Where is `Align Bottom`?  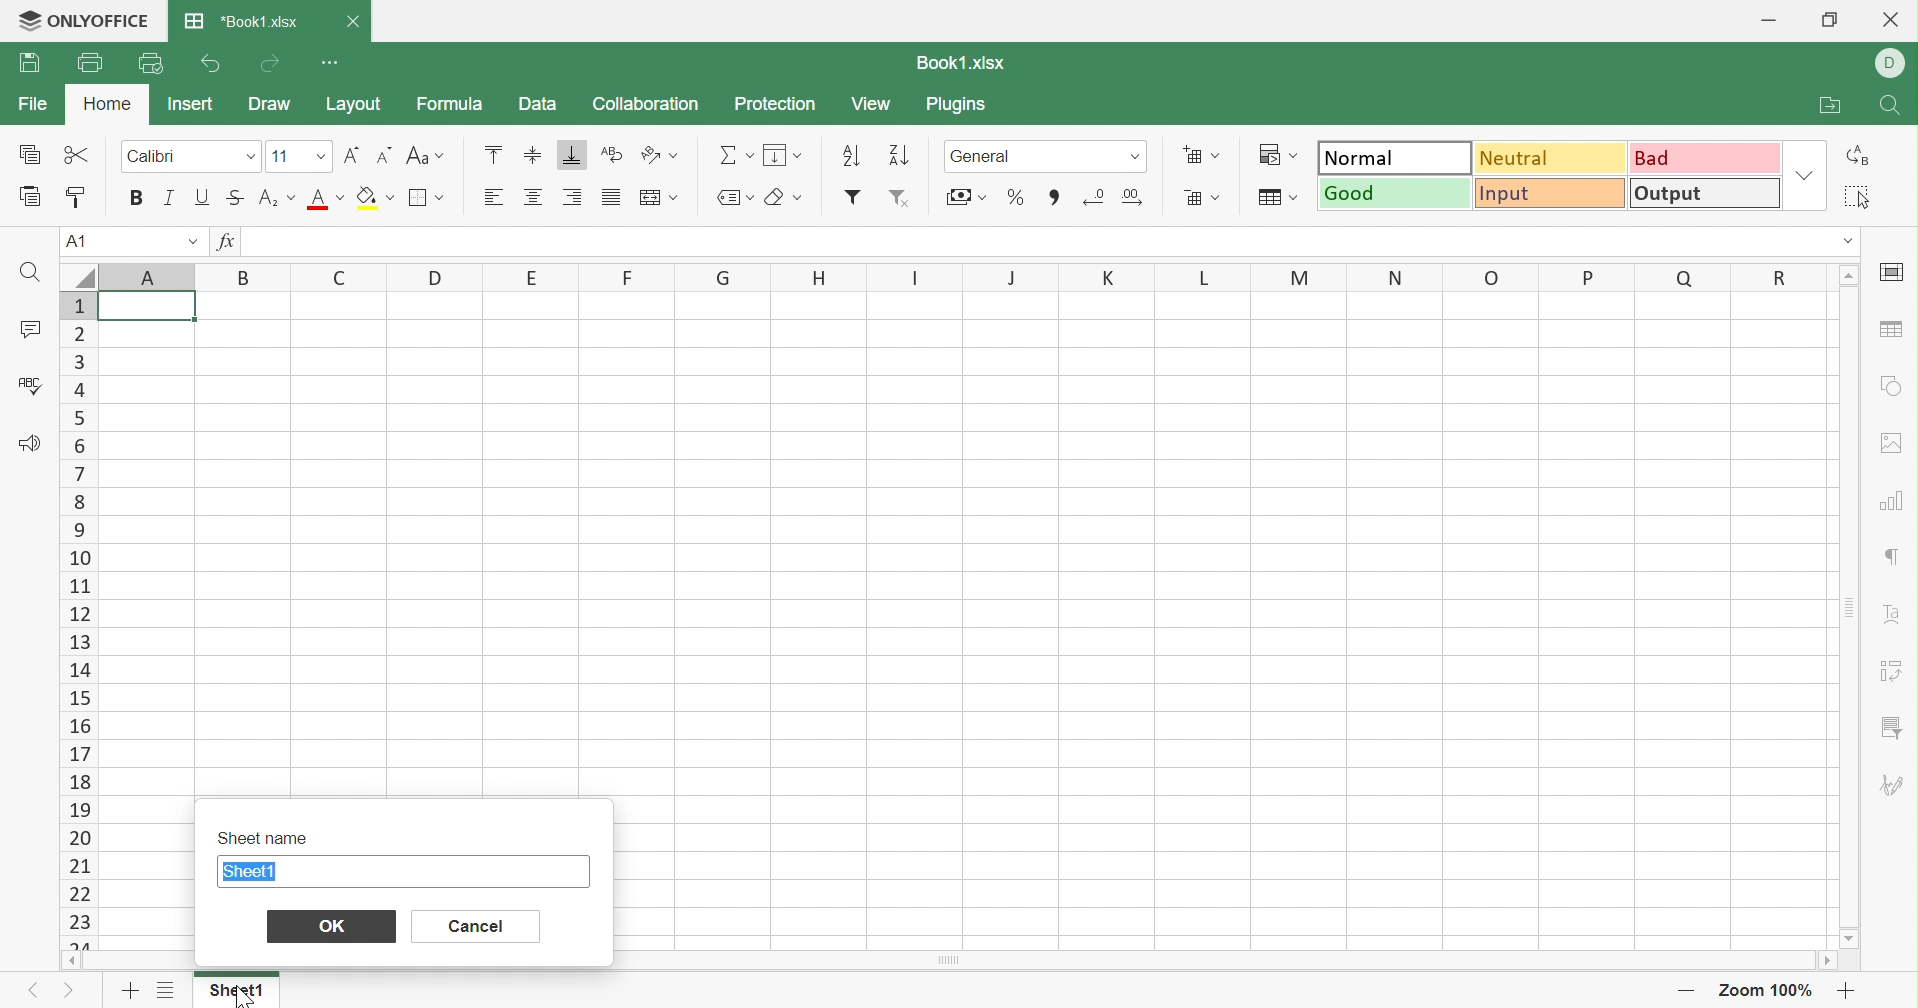
Align Bottom is located at coordinates (571, 153).